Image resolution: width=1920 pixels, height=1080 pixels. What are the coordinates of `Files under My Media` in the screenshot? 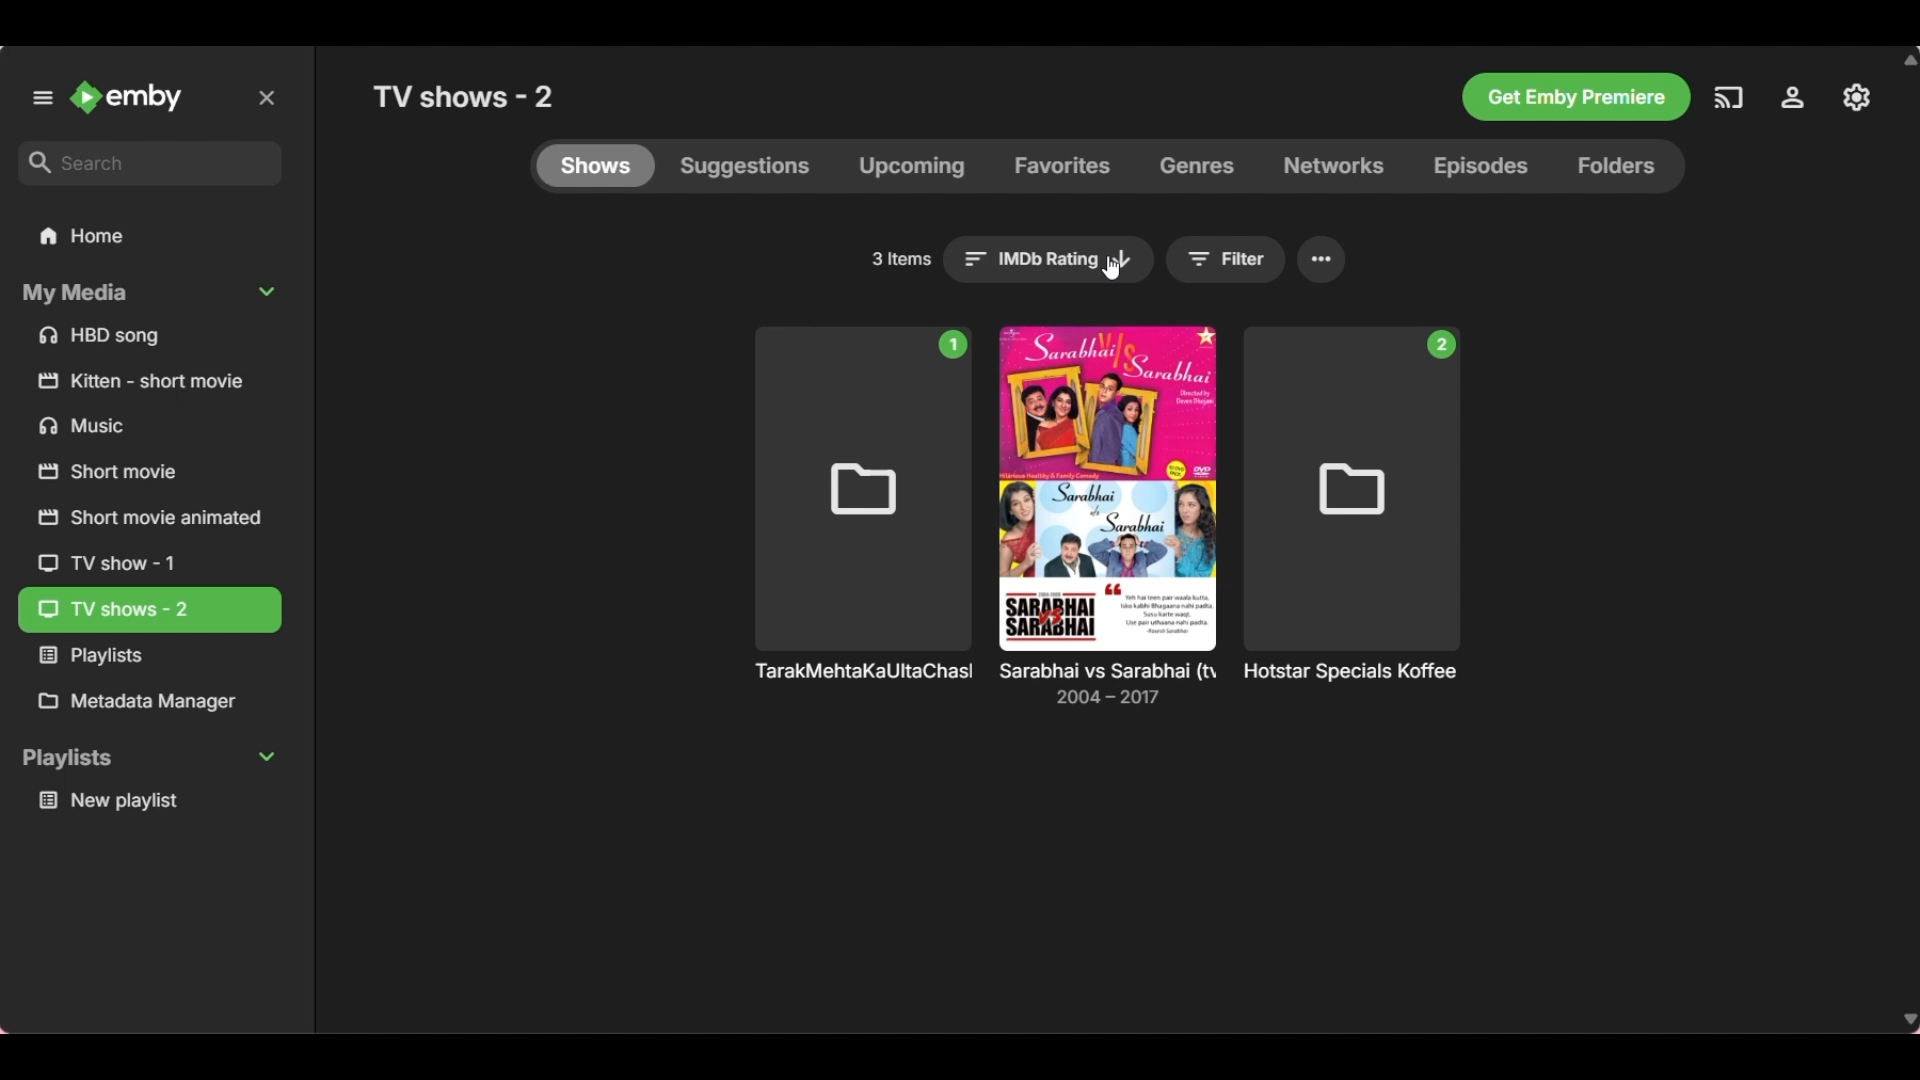 It's located at (148, 336).